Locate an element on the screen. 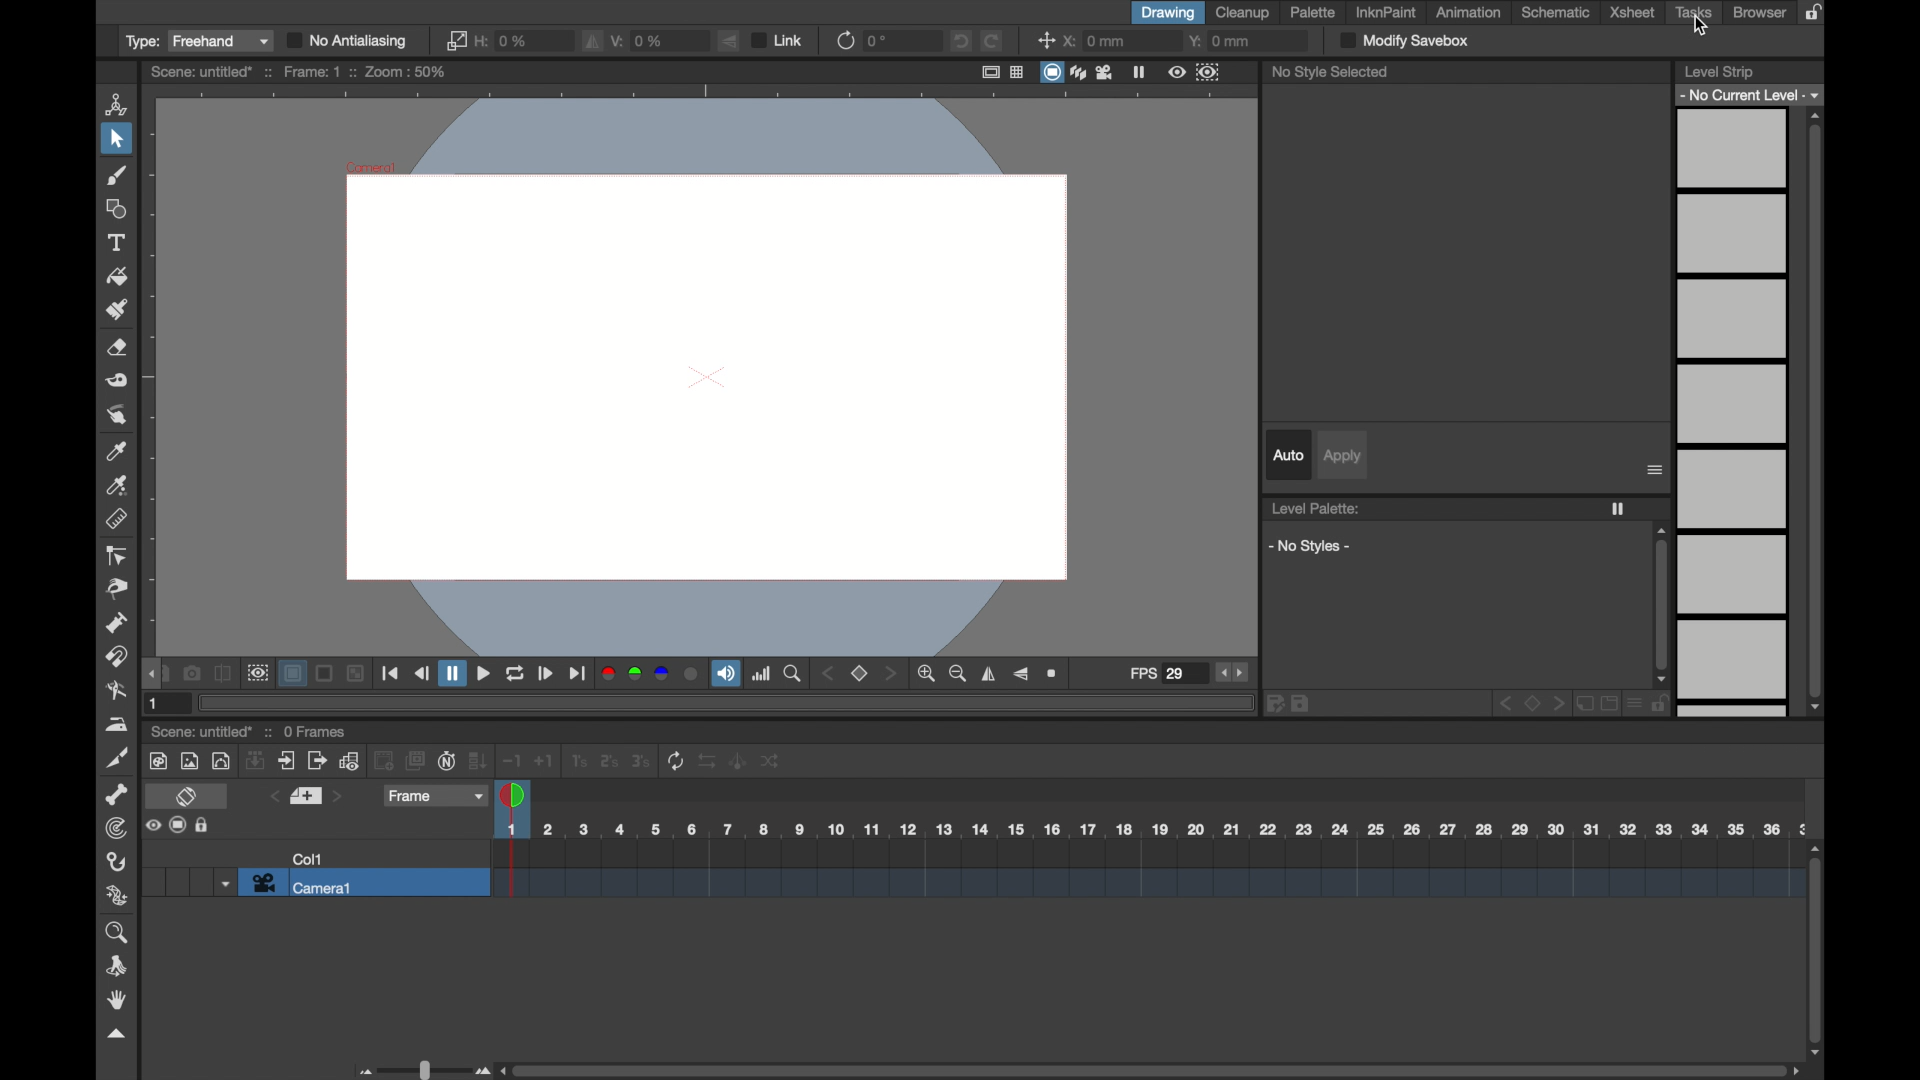 This screenshot has width=1920, height=1080. zoom is located at coordinates (794, 674).